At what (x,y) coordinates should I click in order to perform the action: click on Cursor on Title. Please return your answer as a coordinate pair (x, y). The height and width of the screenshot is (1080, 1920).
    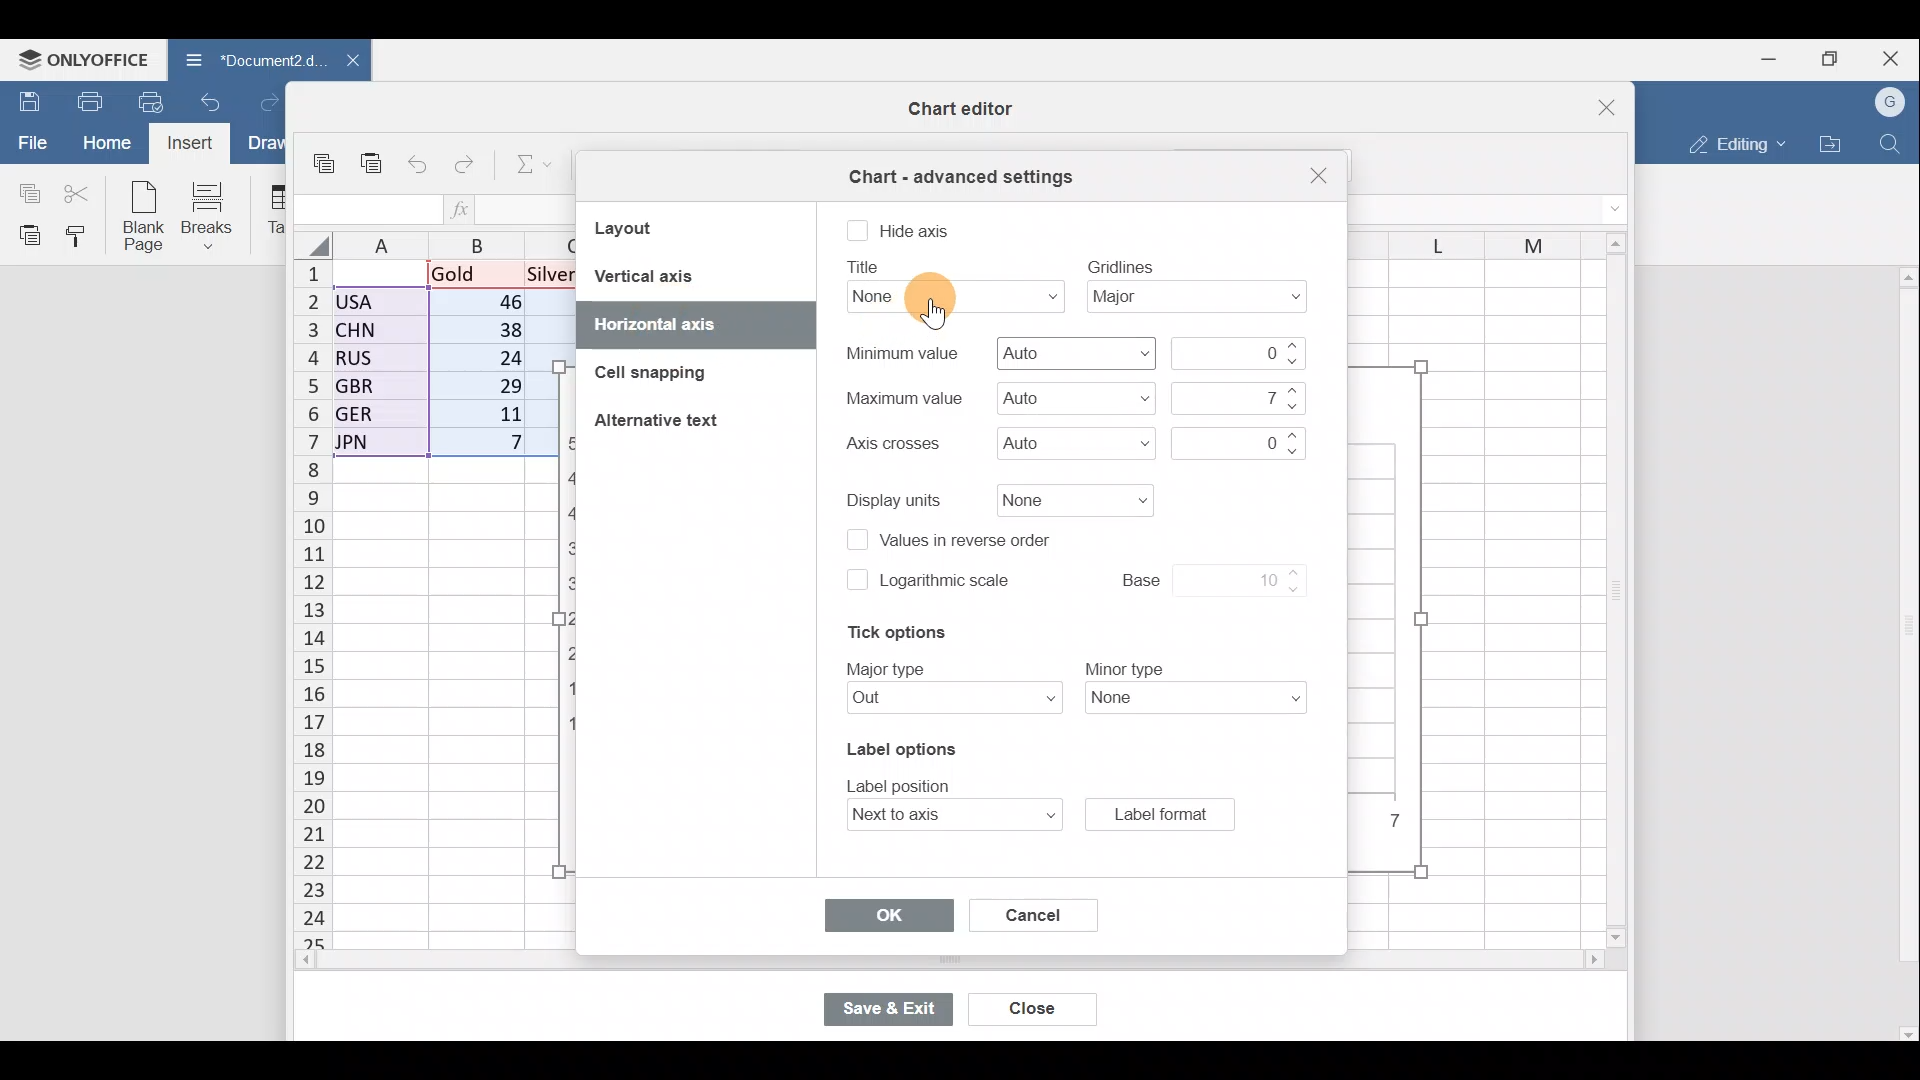
    Looking at the image, I should click on (946, 300).